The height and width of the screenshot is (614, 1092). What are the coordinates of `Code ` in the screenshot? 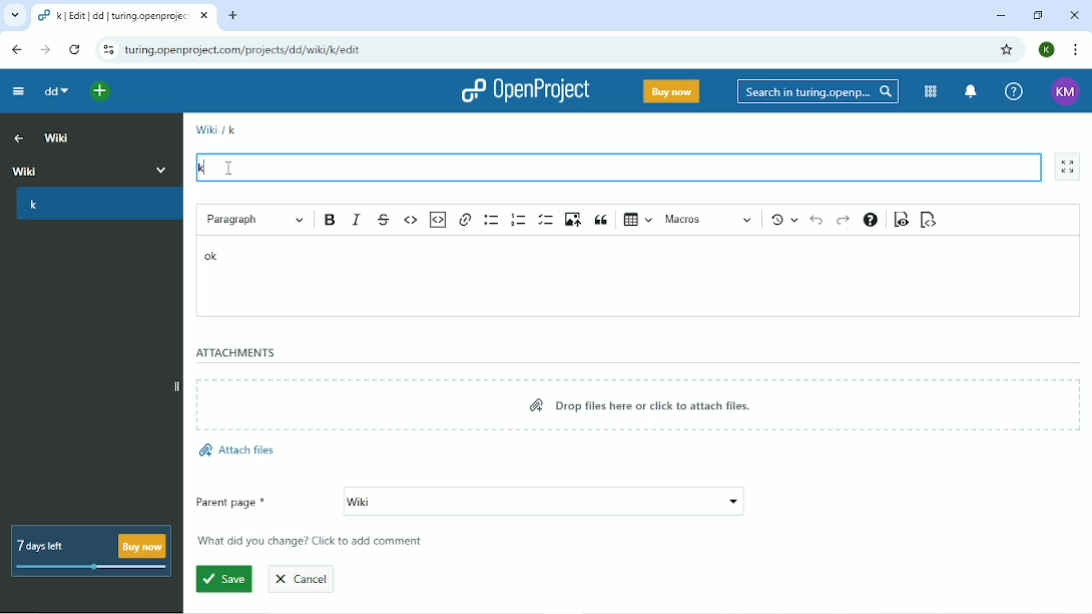 It's located at (411, 218).